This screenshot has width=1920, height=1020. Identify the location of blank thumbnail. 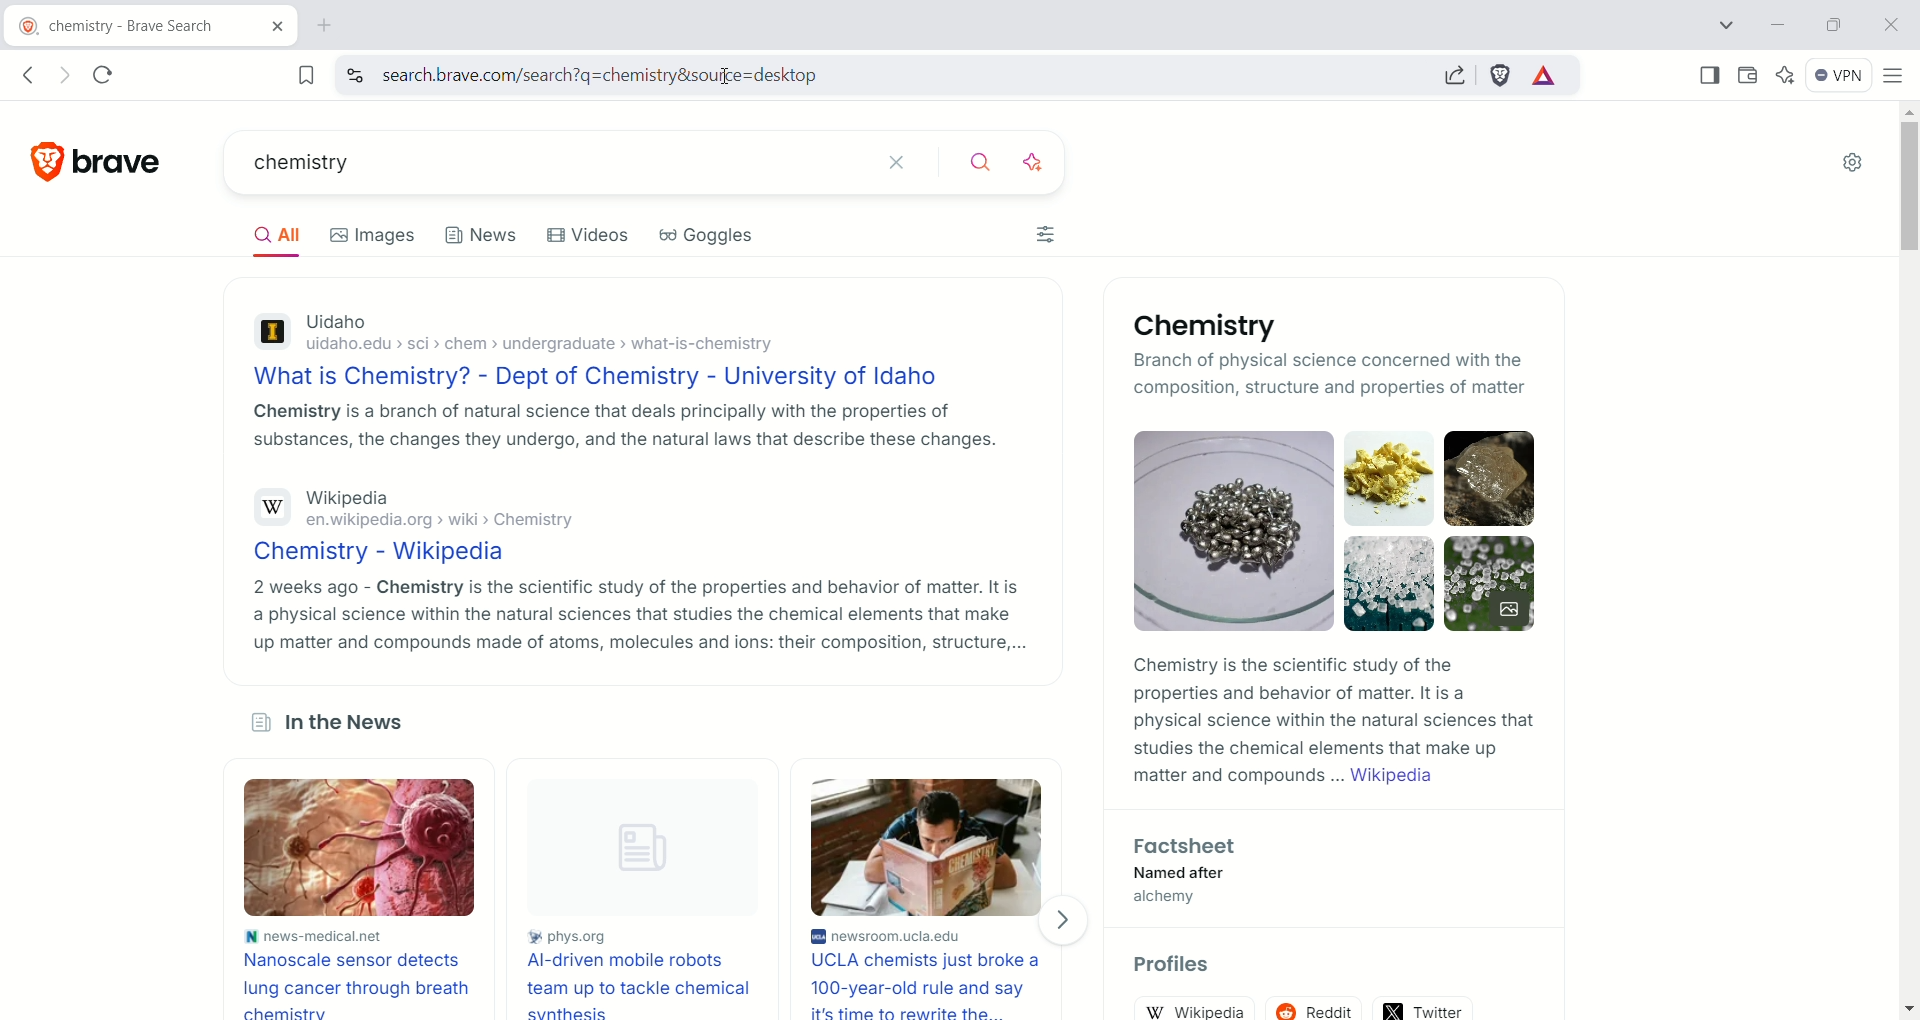
(653, 850).